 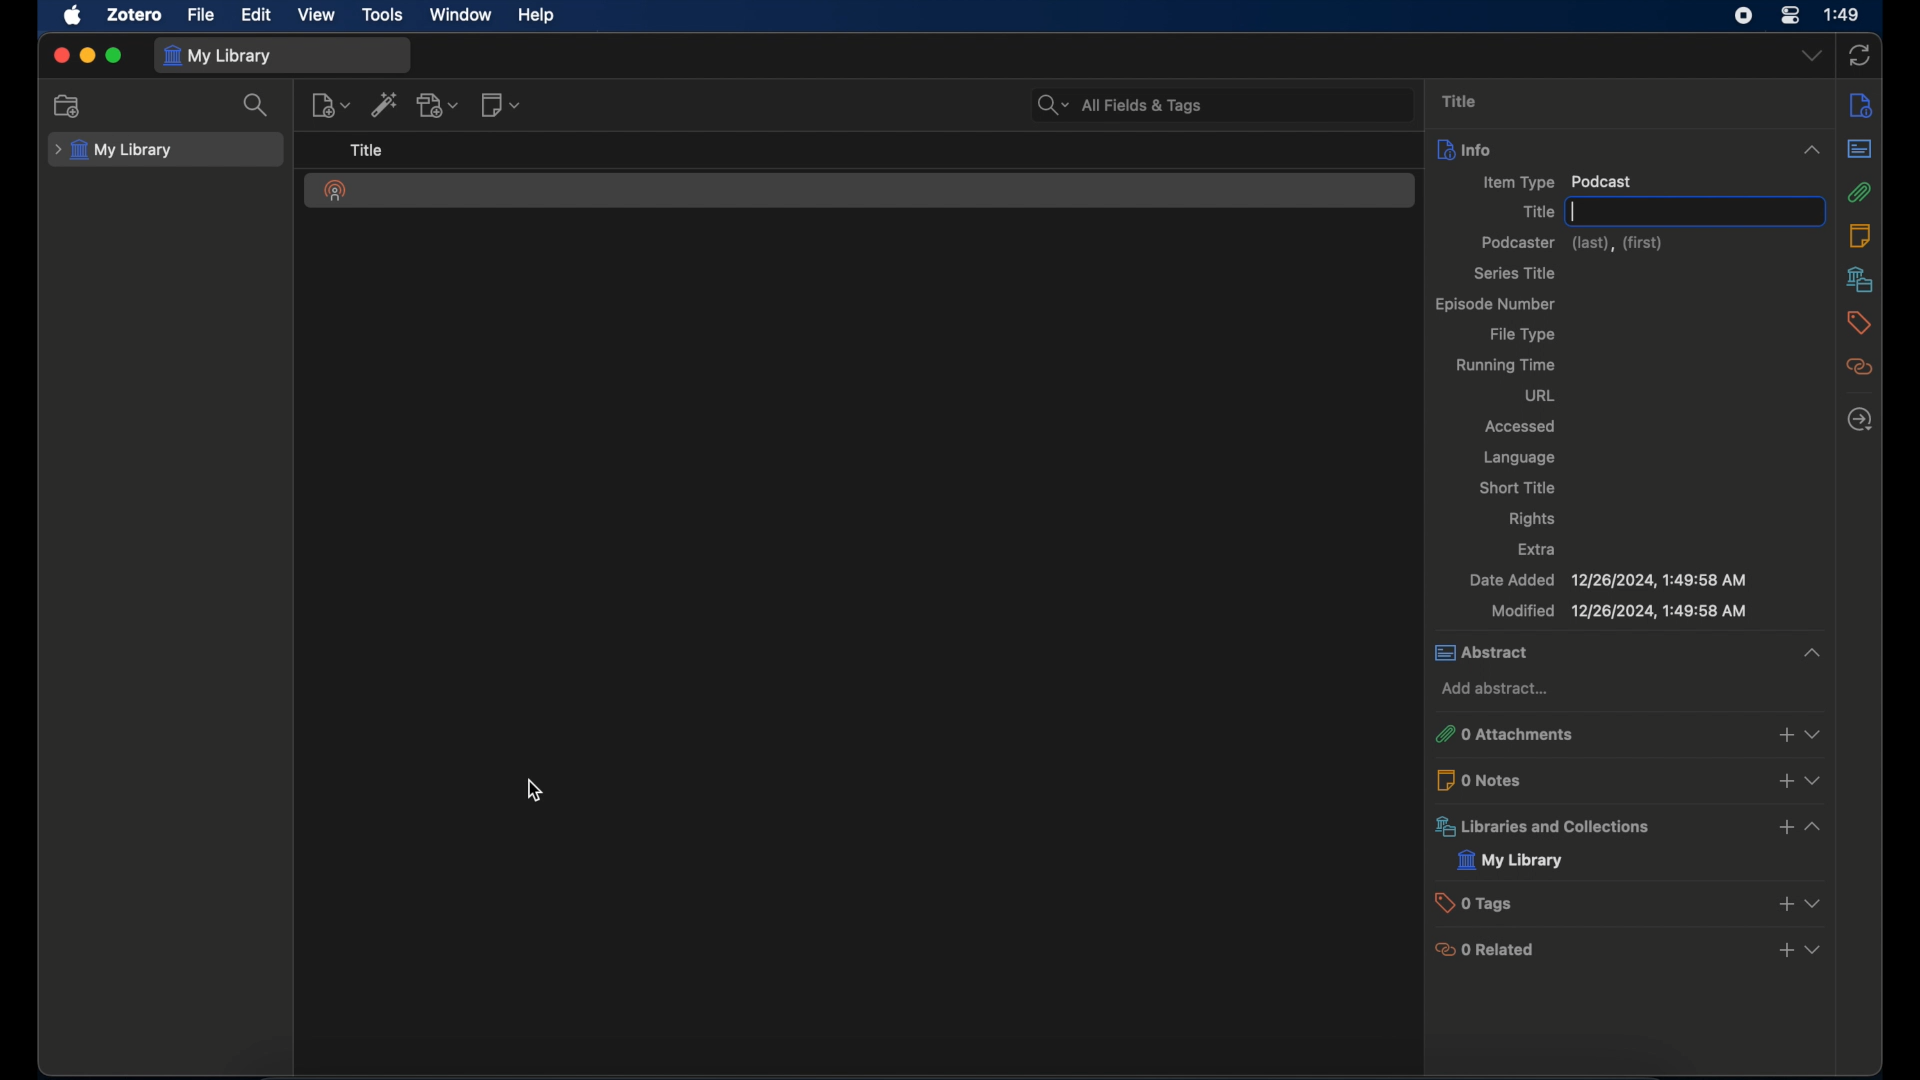 What do you see at coordinates (1607, 581) in the screenshot?
I see `date added 12/26/2024, 1:49:58 AM` at bounding box center [1607, 581].